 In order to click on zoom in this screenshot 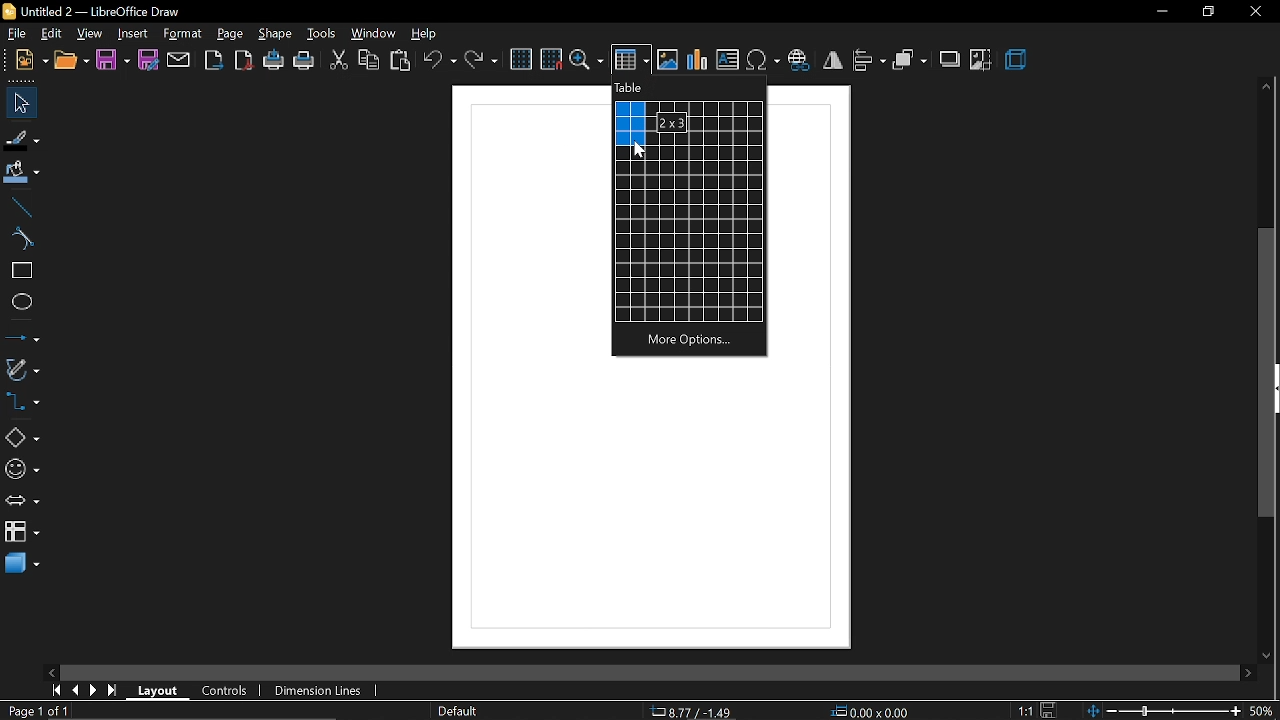, I will do `click(587, 60)`.